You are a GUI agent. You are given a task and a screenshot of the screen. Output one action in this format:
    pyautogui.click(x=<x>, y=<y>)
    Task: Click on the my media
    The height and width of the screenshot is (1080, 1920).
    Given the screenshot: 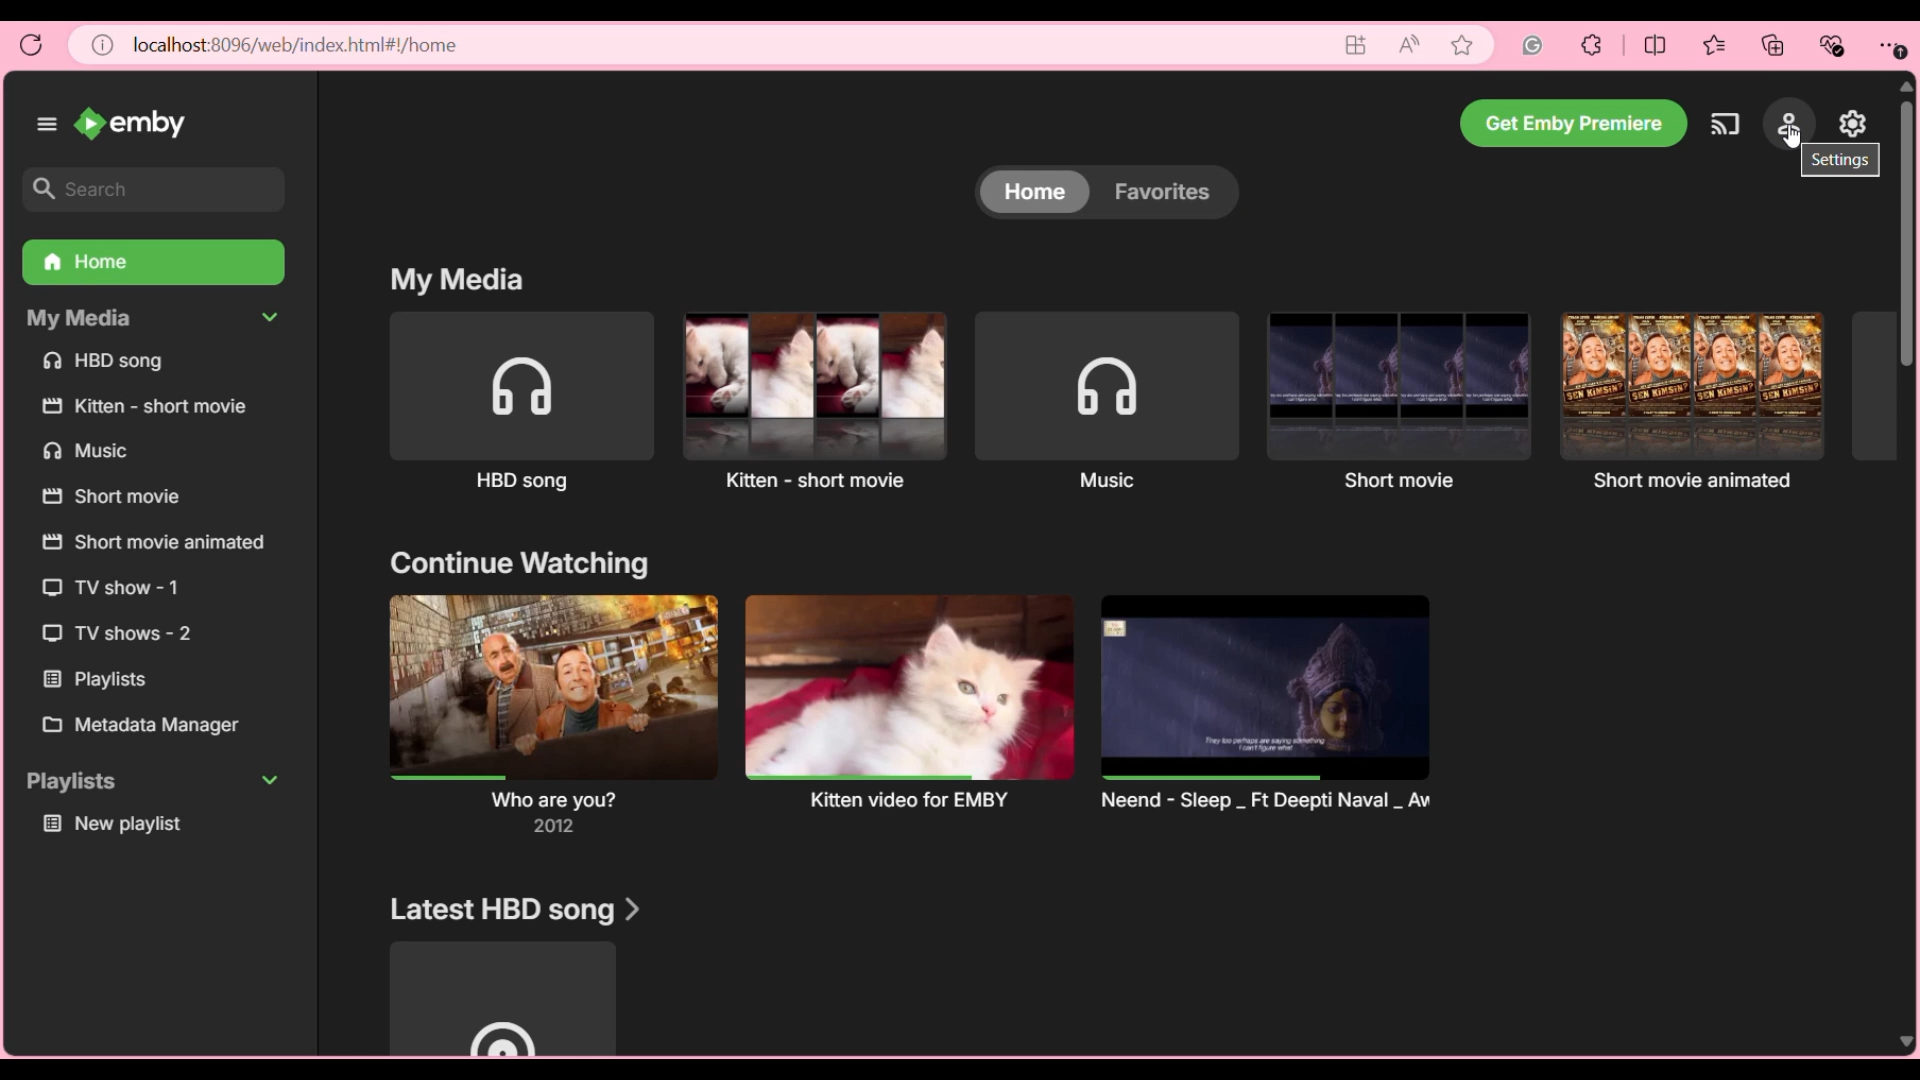 What is the action you would take?
    pyautogui.click(x=80, y=321)
    